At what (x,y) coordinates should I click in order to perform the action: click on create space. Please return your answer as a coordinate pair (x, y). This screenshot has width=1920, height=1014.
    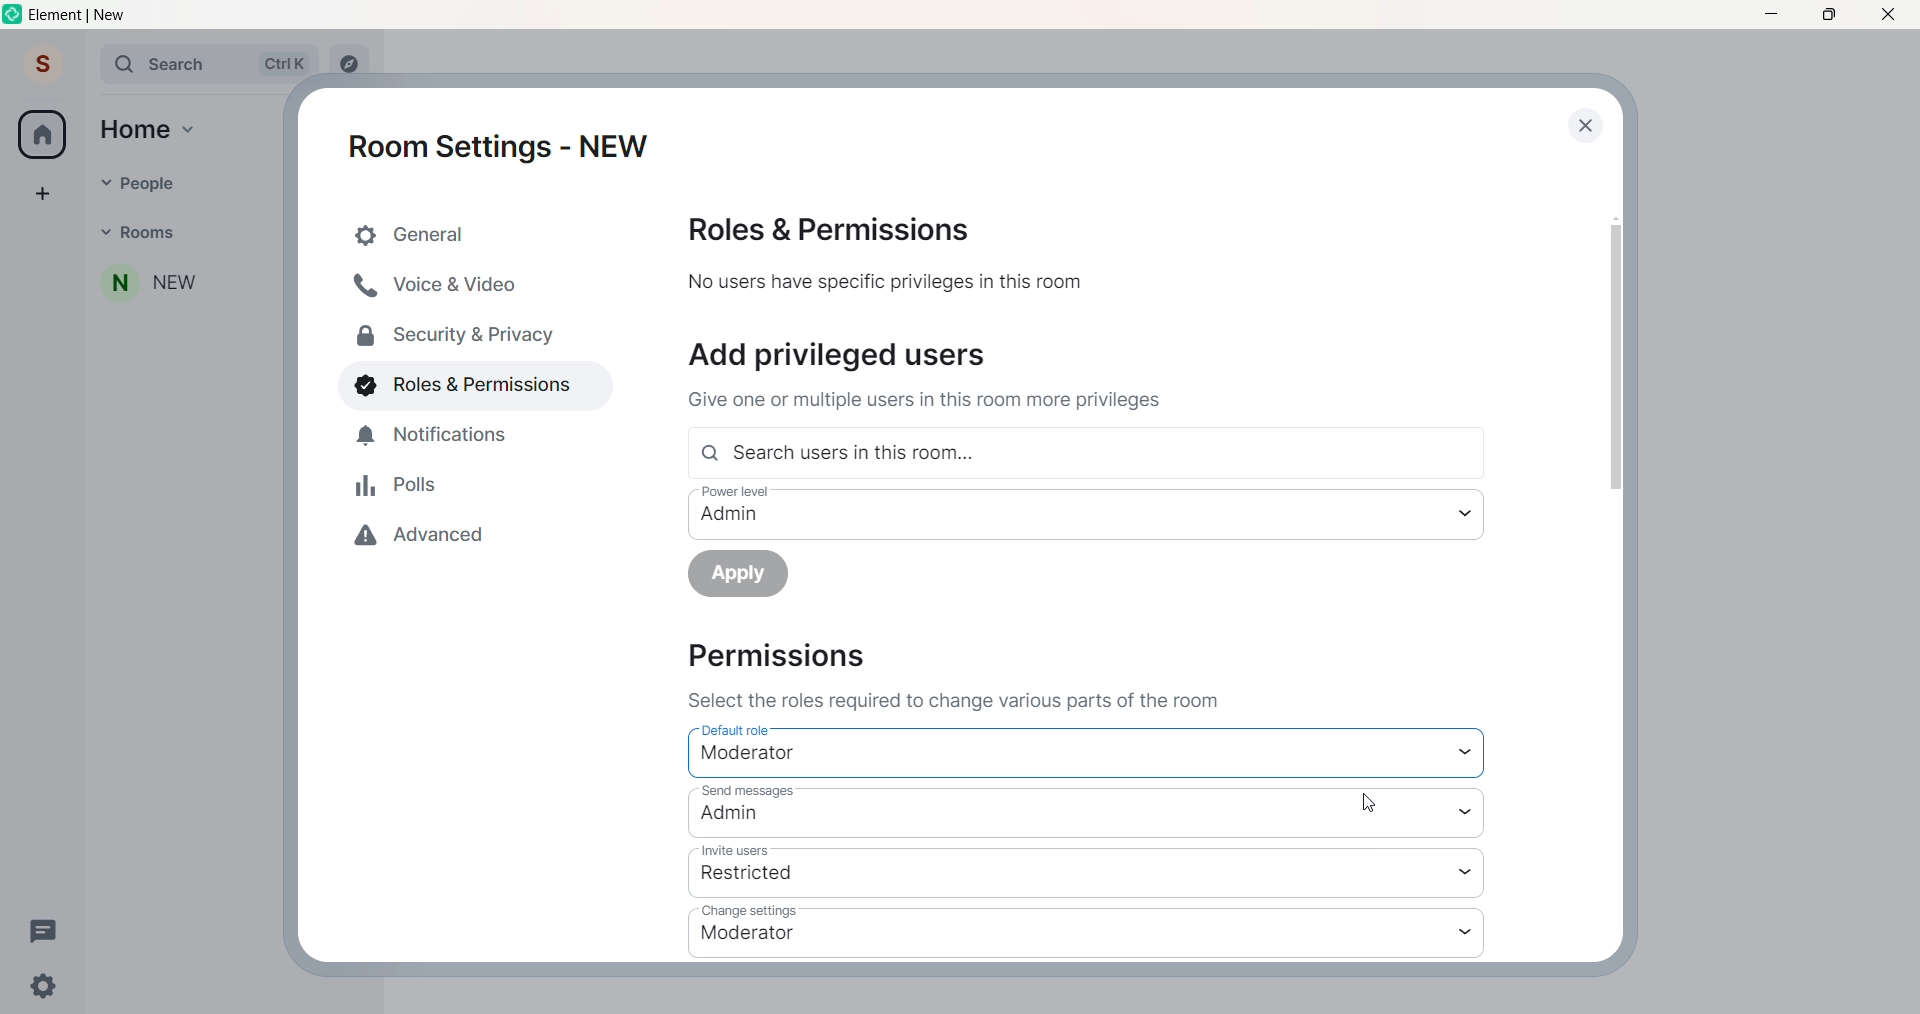
    Looking at the image, I should click on (41, 187).